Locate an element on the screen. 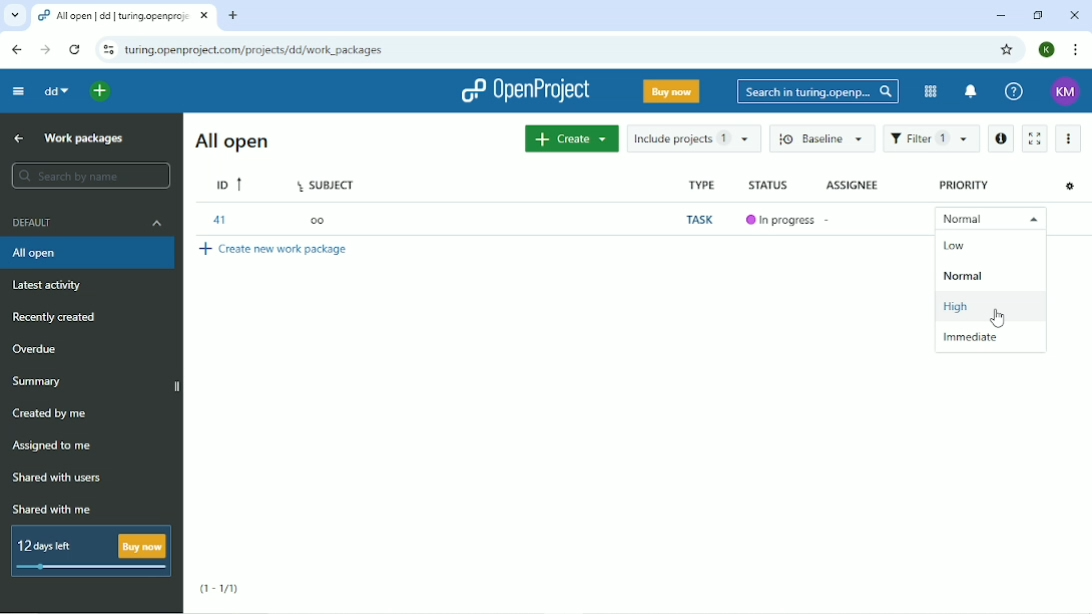 The image size is (1092, 614). oo is located at coordinates (324, 219).